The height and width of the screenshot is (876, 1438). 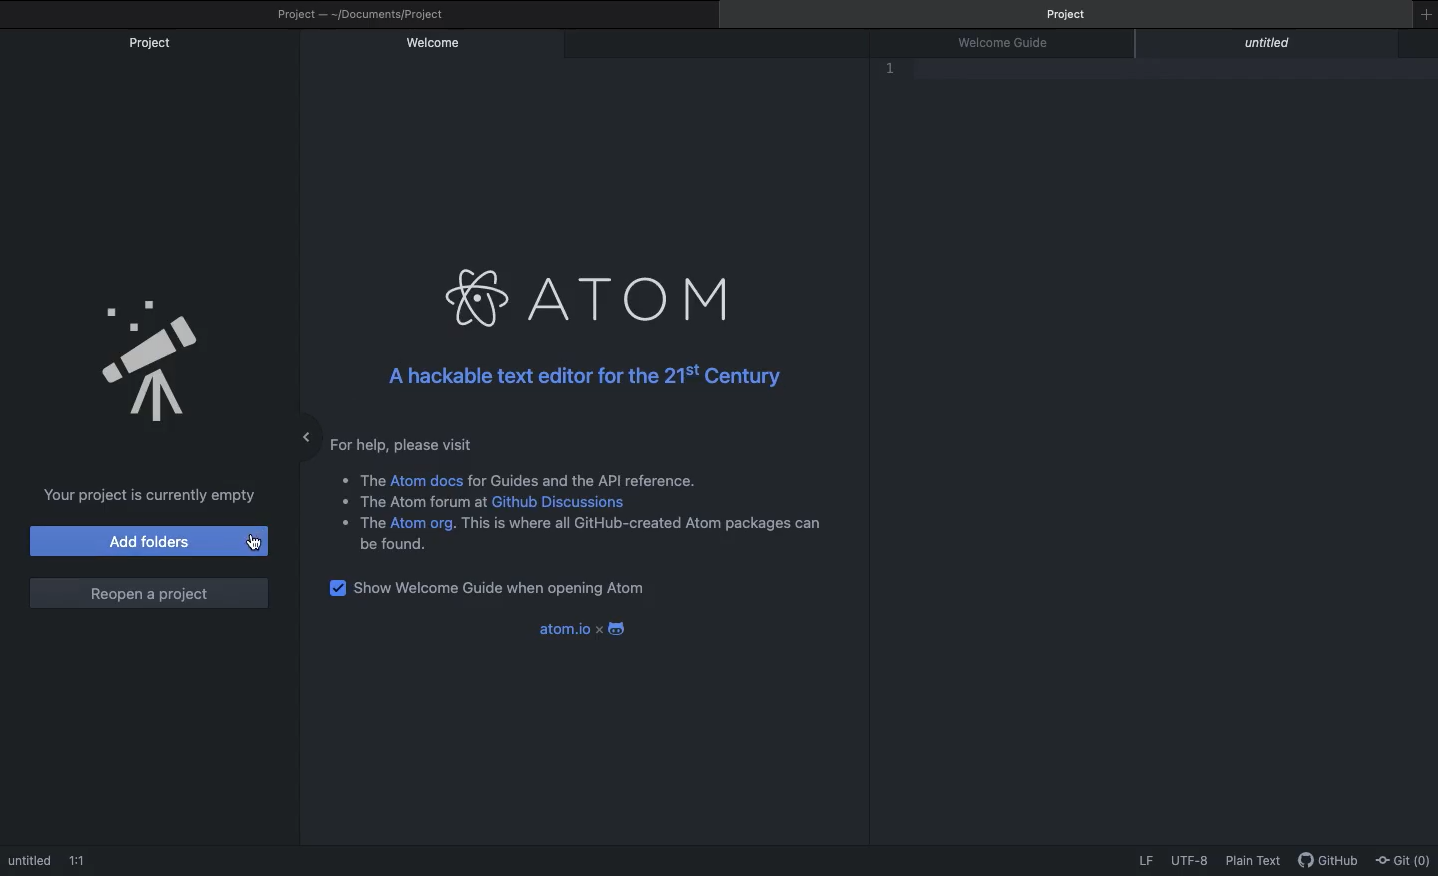 What do you see at coordinates (403, 445) in the screenshot?
I see `For help, please visit` at bounding box center [403, 445].